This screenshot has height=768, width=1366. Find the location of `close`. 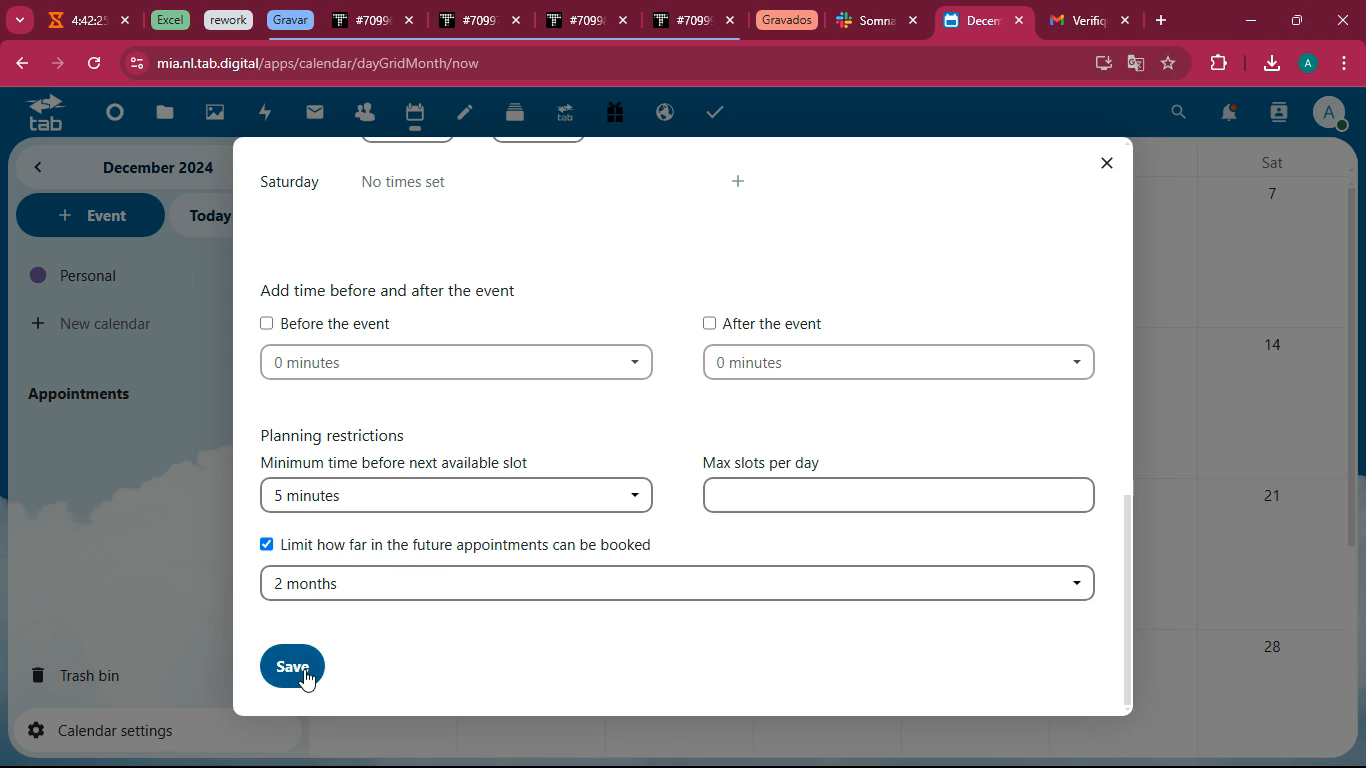

close is located at coordinates (521, 24).